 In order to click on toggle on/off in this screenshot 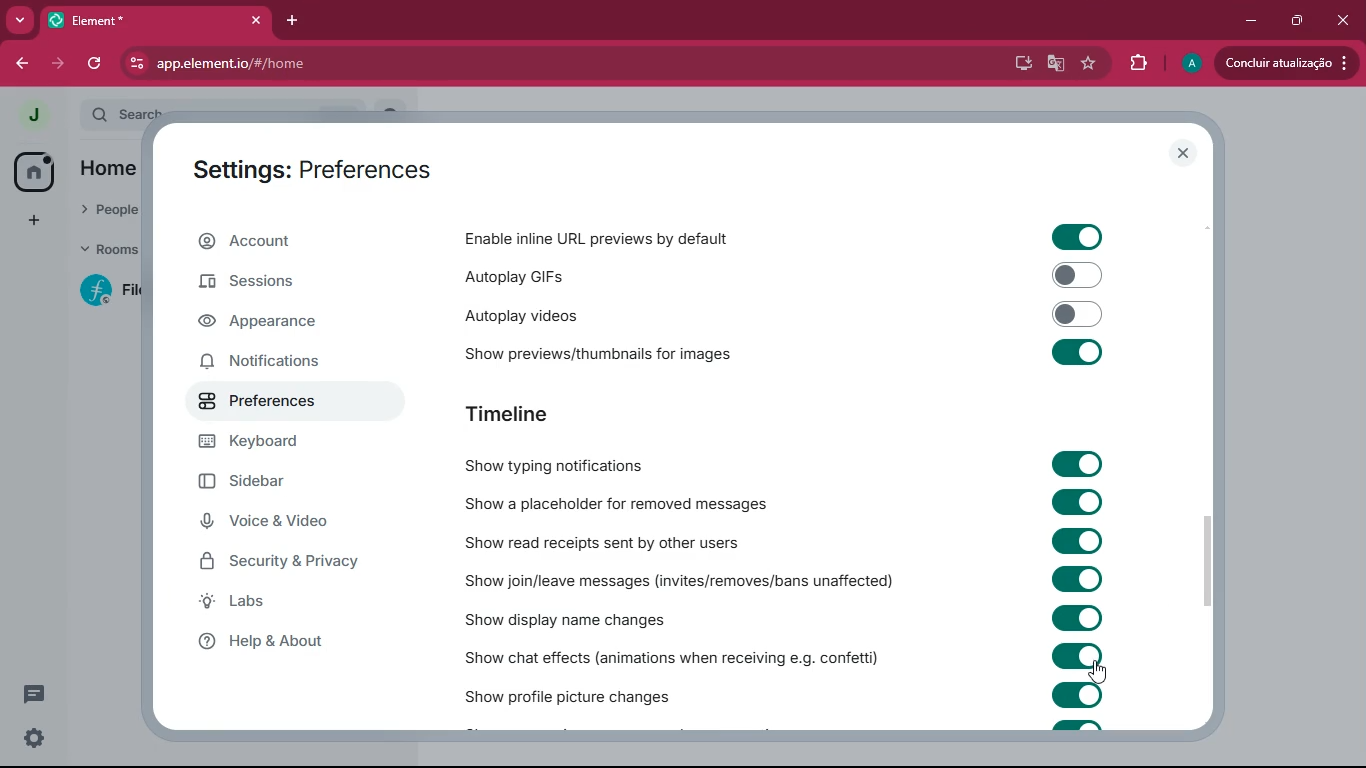, I will do `click(1078, 541)`.